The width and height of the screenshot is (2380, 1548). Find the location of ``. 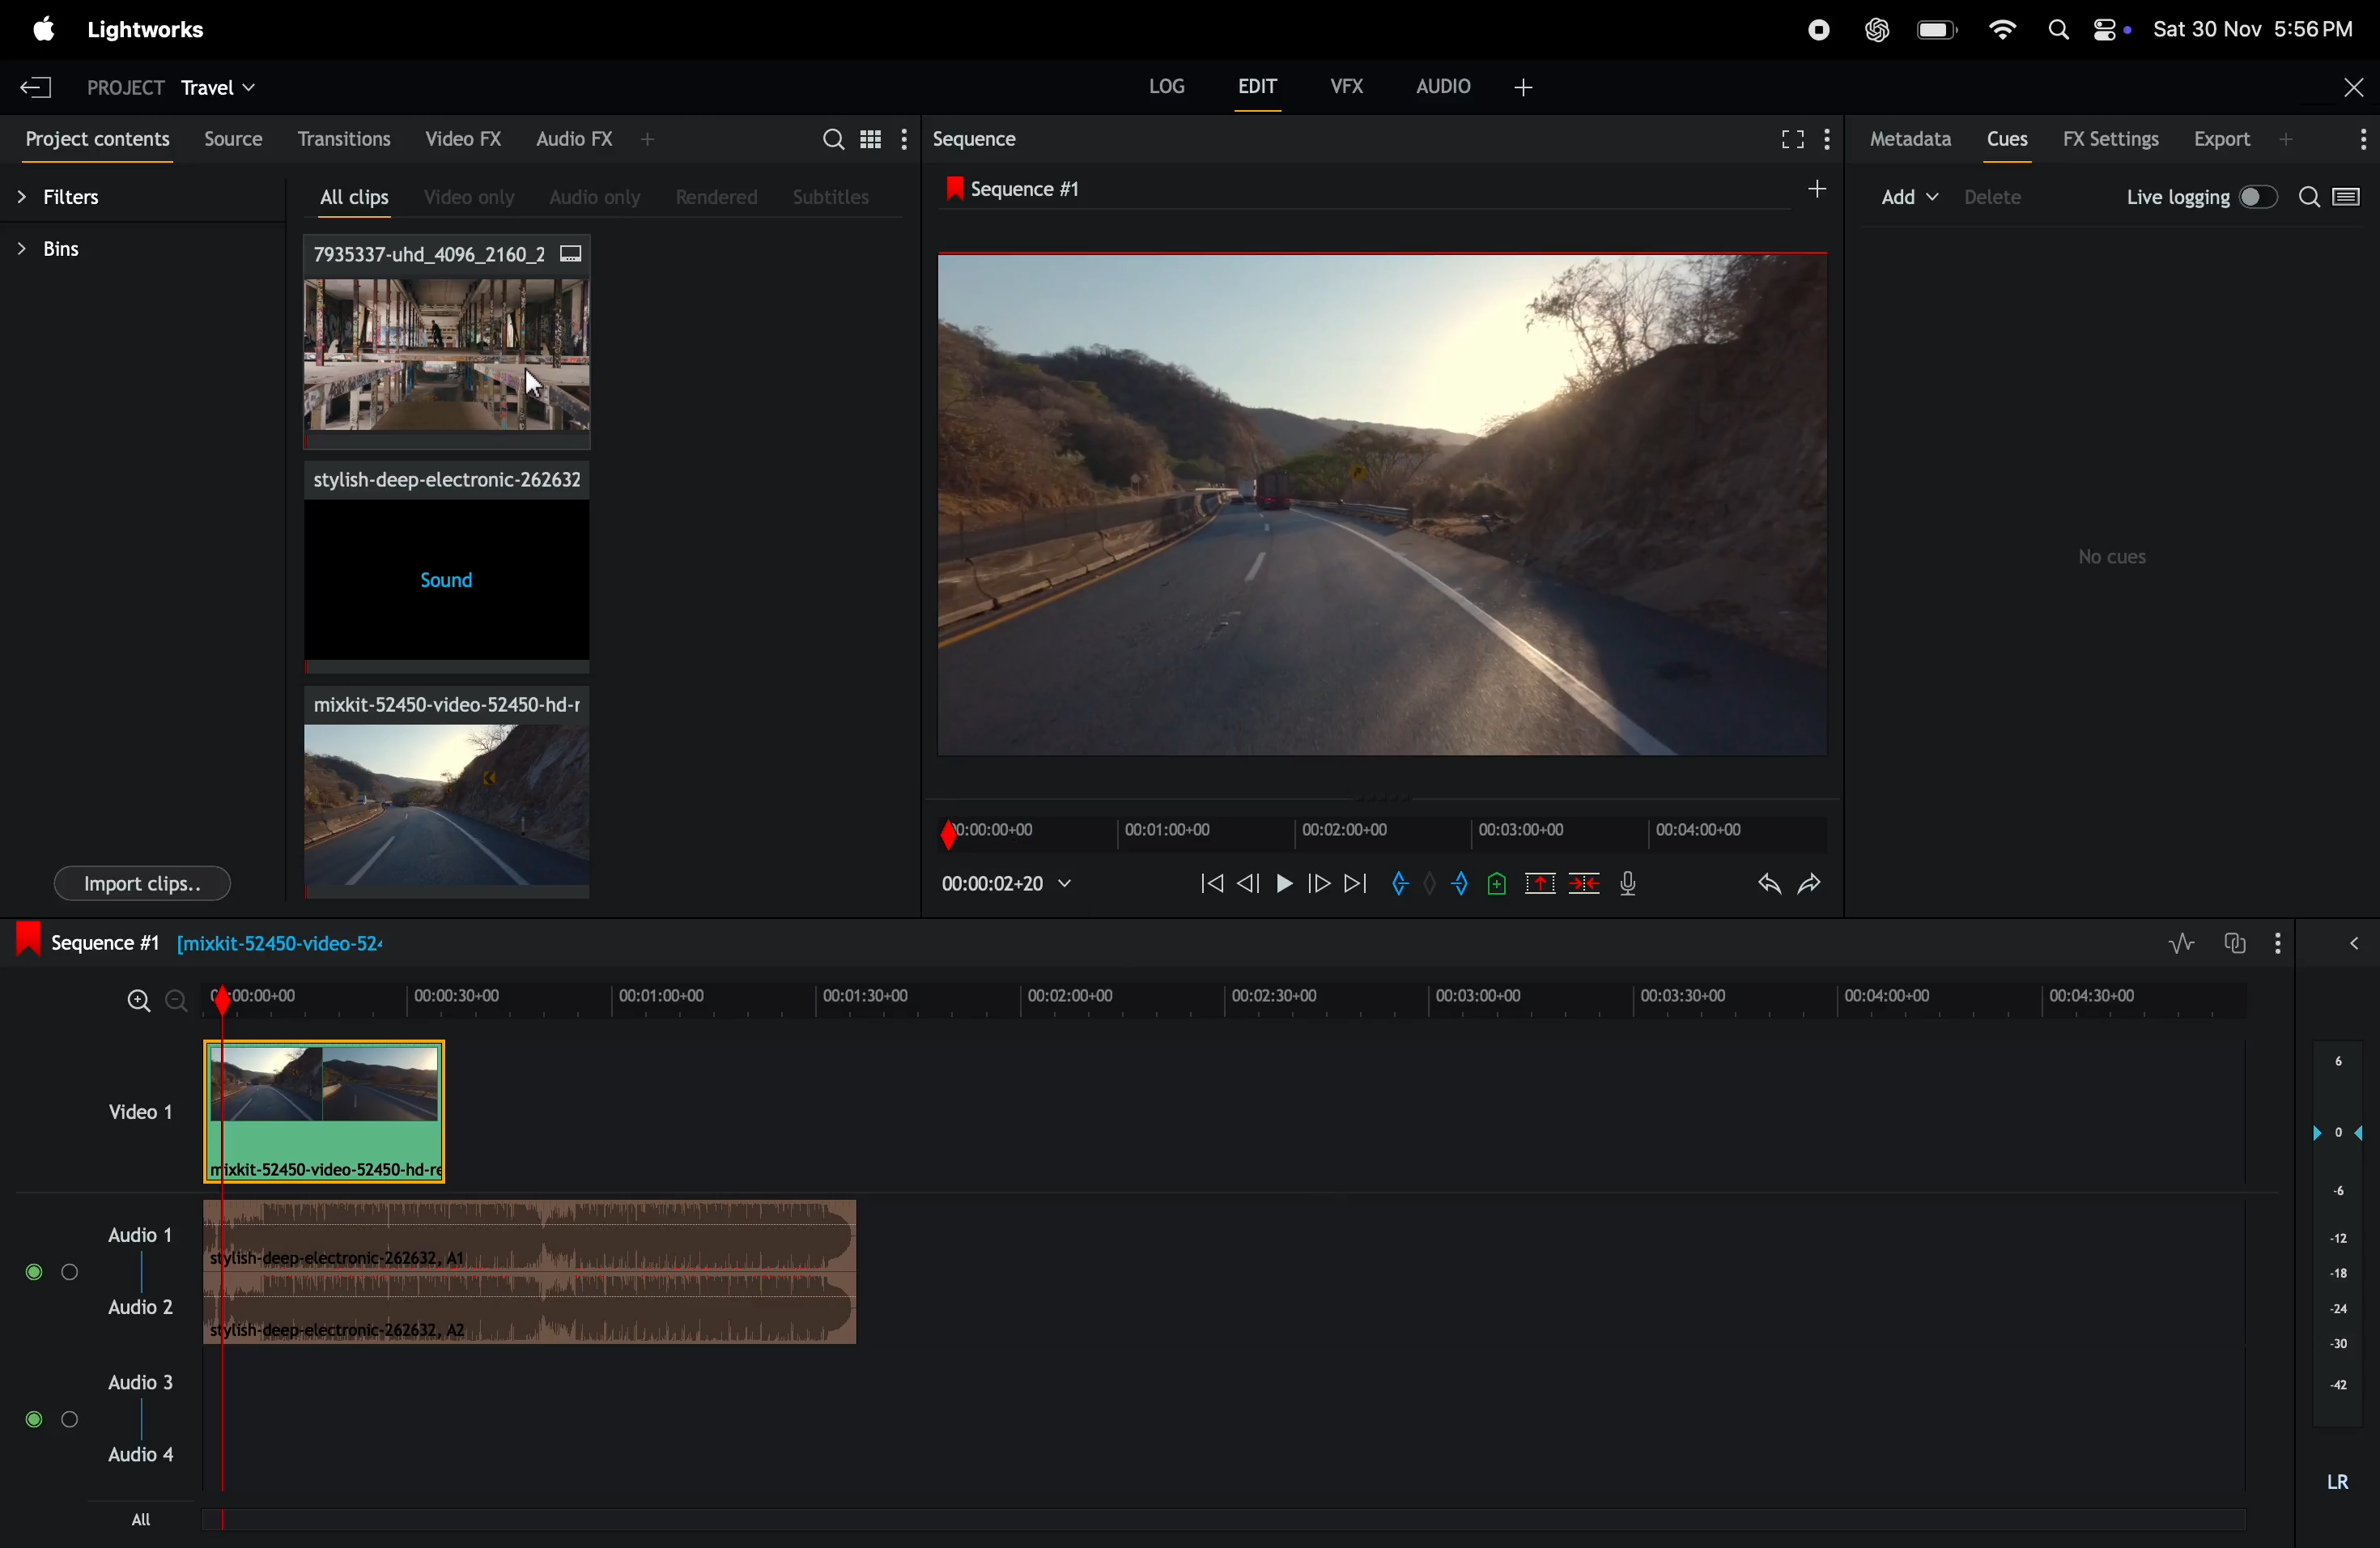

 is located at coordinates (536, 384).